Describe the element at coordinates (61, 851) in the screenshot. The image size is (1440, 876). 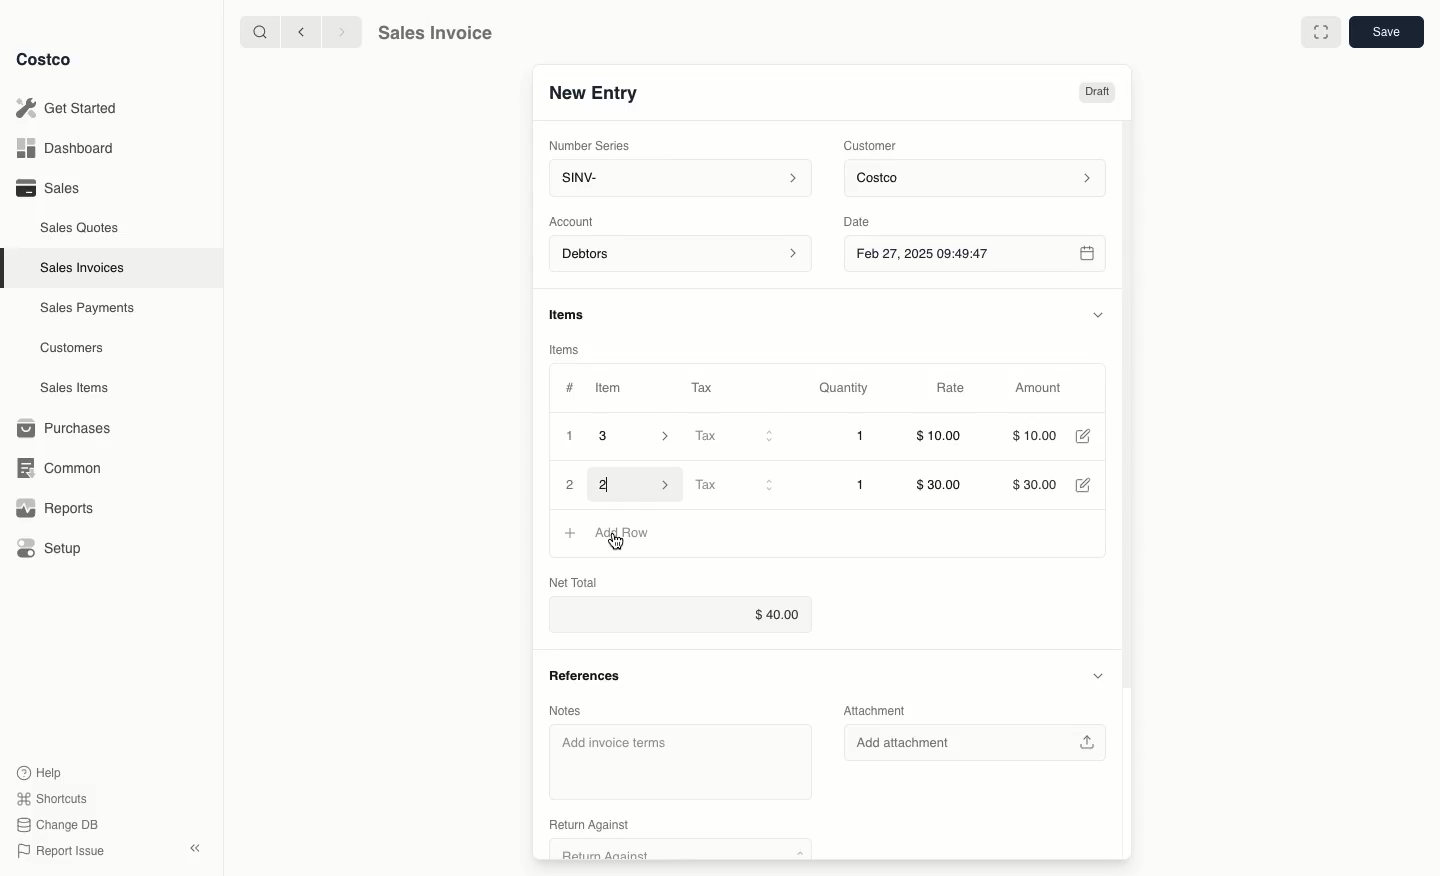
I see `Report Issue` at that location.